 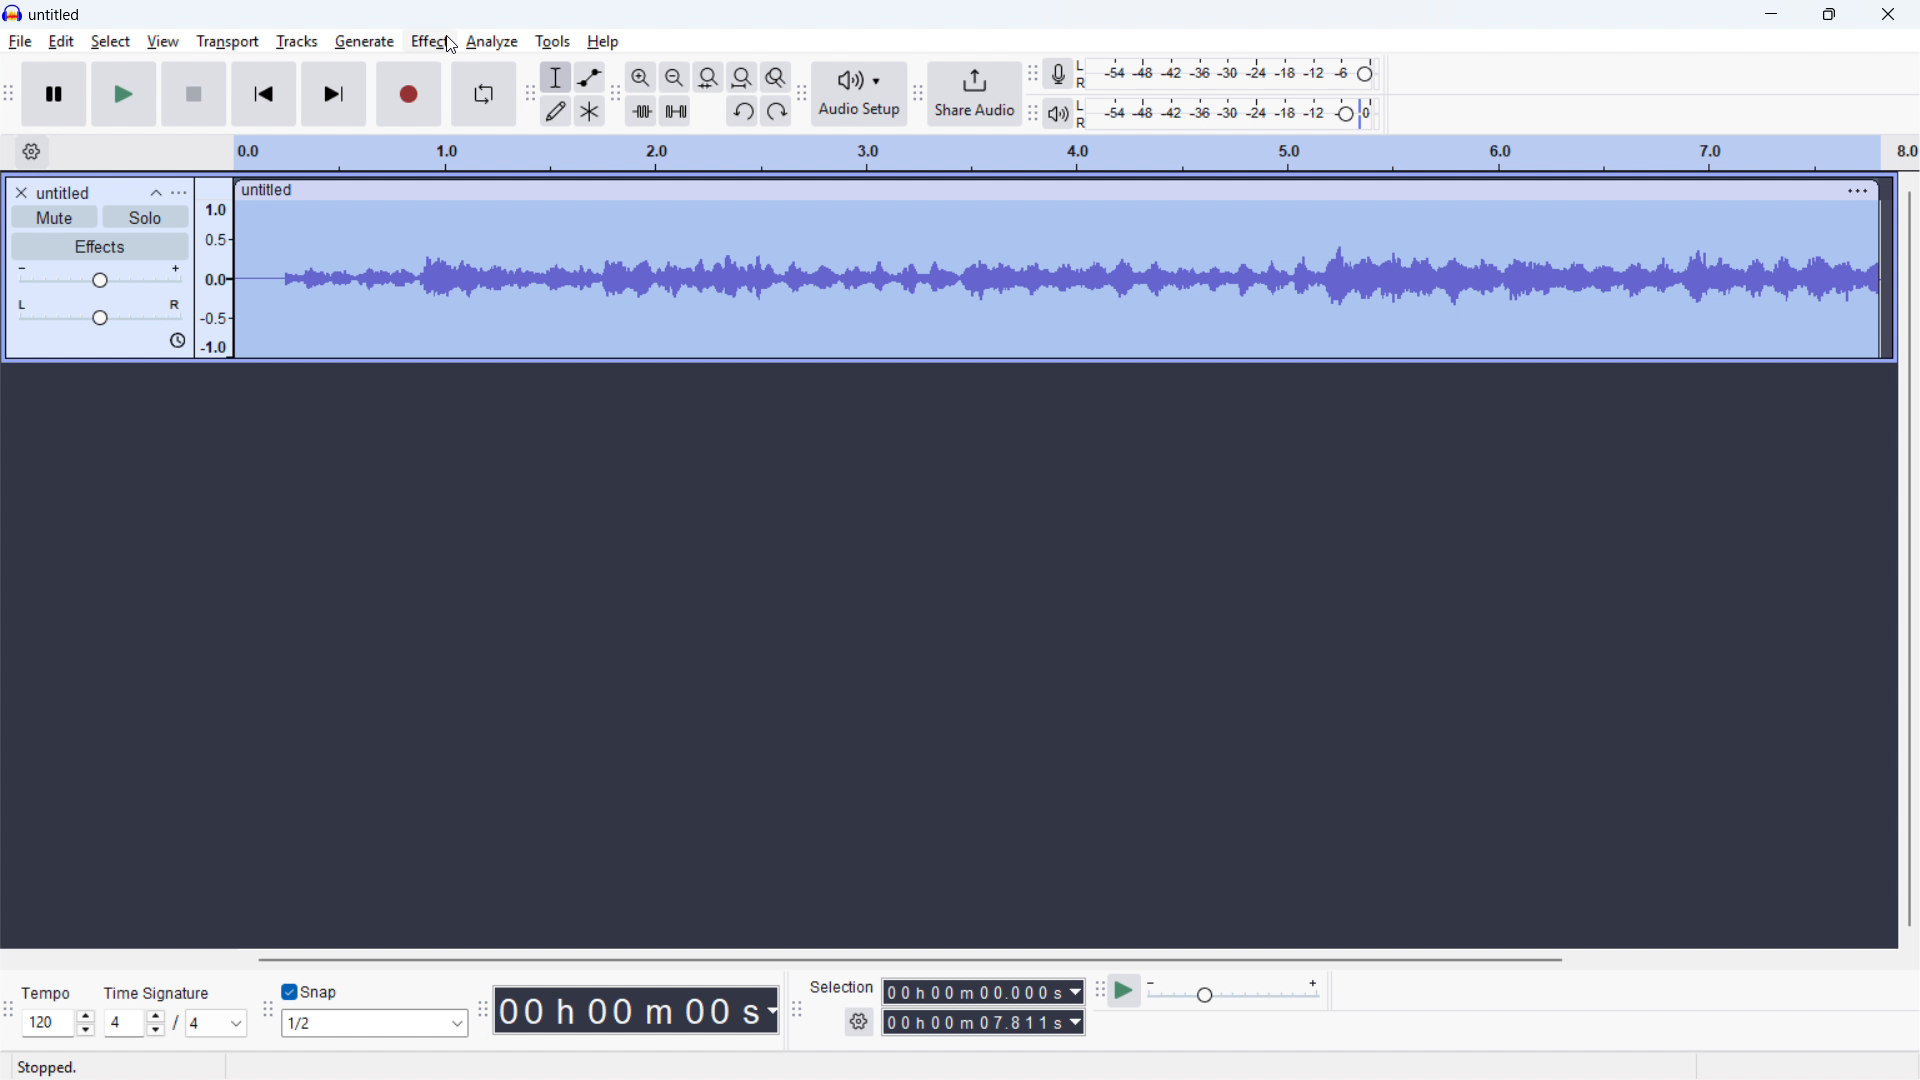 What do you see at coordinates (842, 986) in the screenshot?
I see `selection` at bounding box center [842, 986].